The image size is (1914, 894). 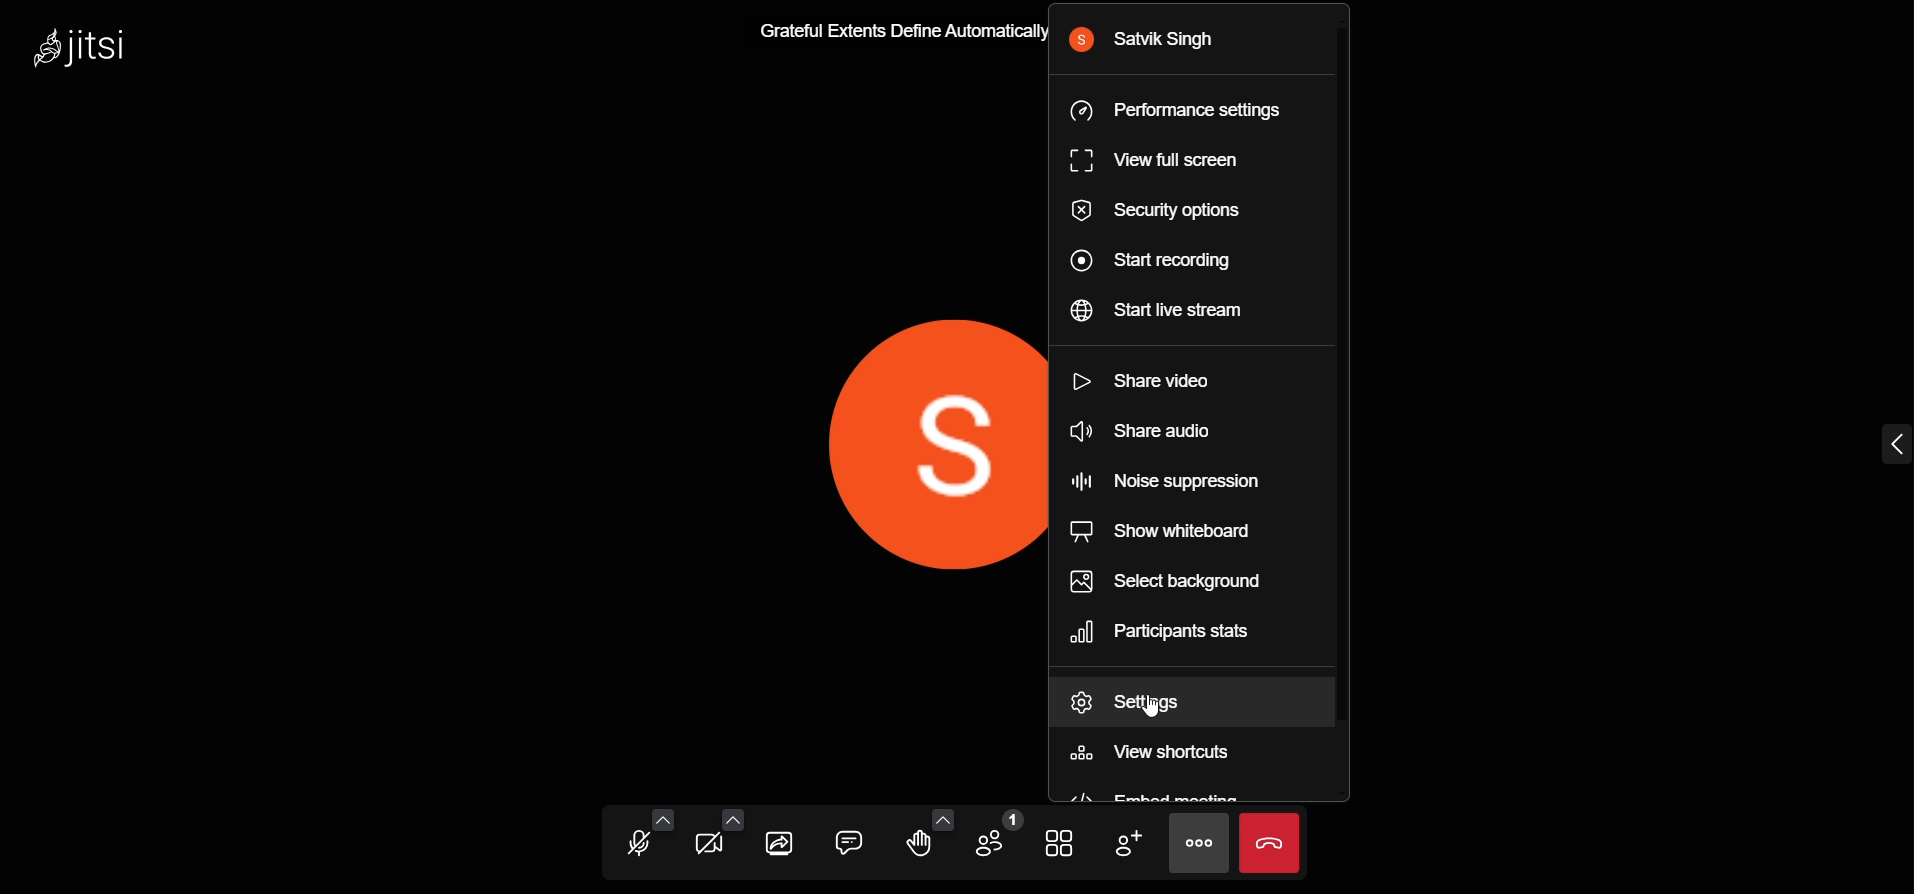 What do you see at coordinates (1153, 264) in the screenshot?
I see `start recording` at bounding box center [1153, 264].